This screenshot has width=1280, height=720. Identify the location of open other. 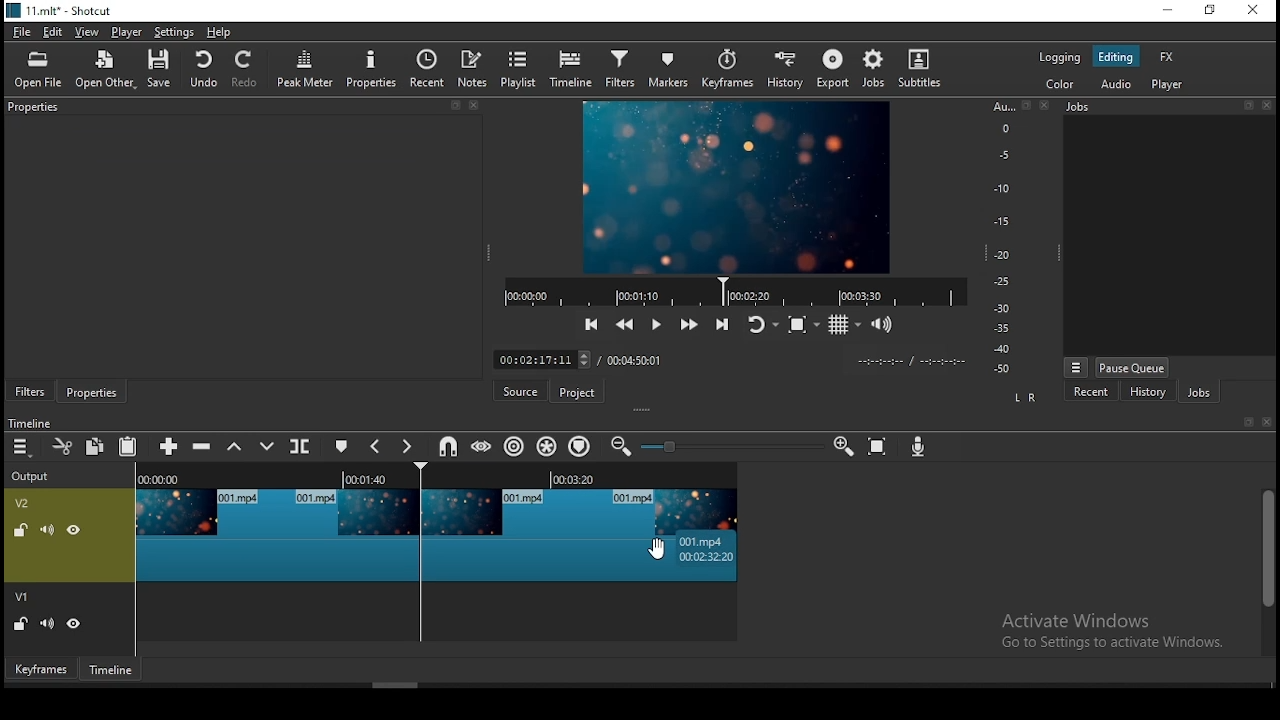
(100, 67).